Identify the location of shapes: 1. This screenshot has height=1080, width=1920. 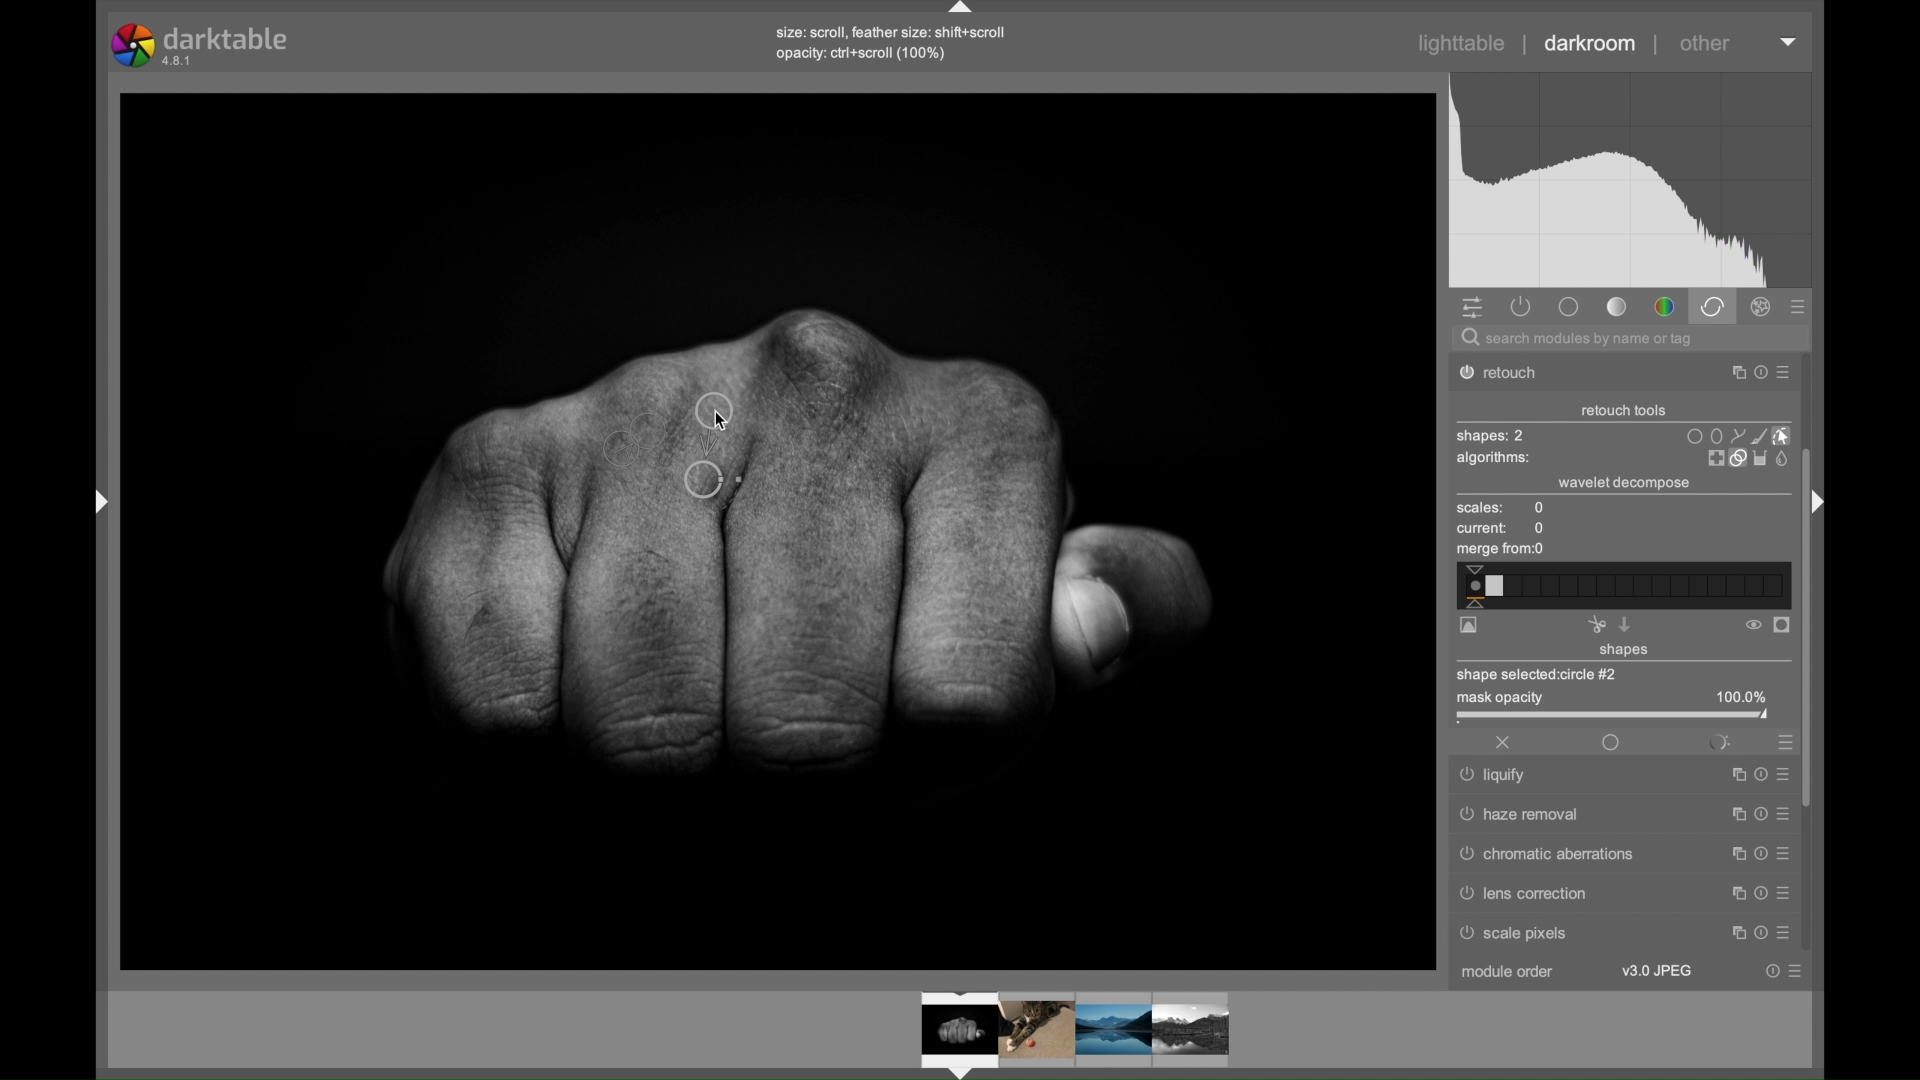
(1489, 436).